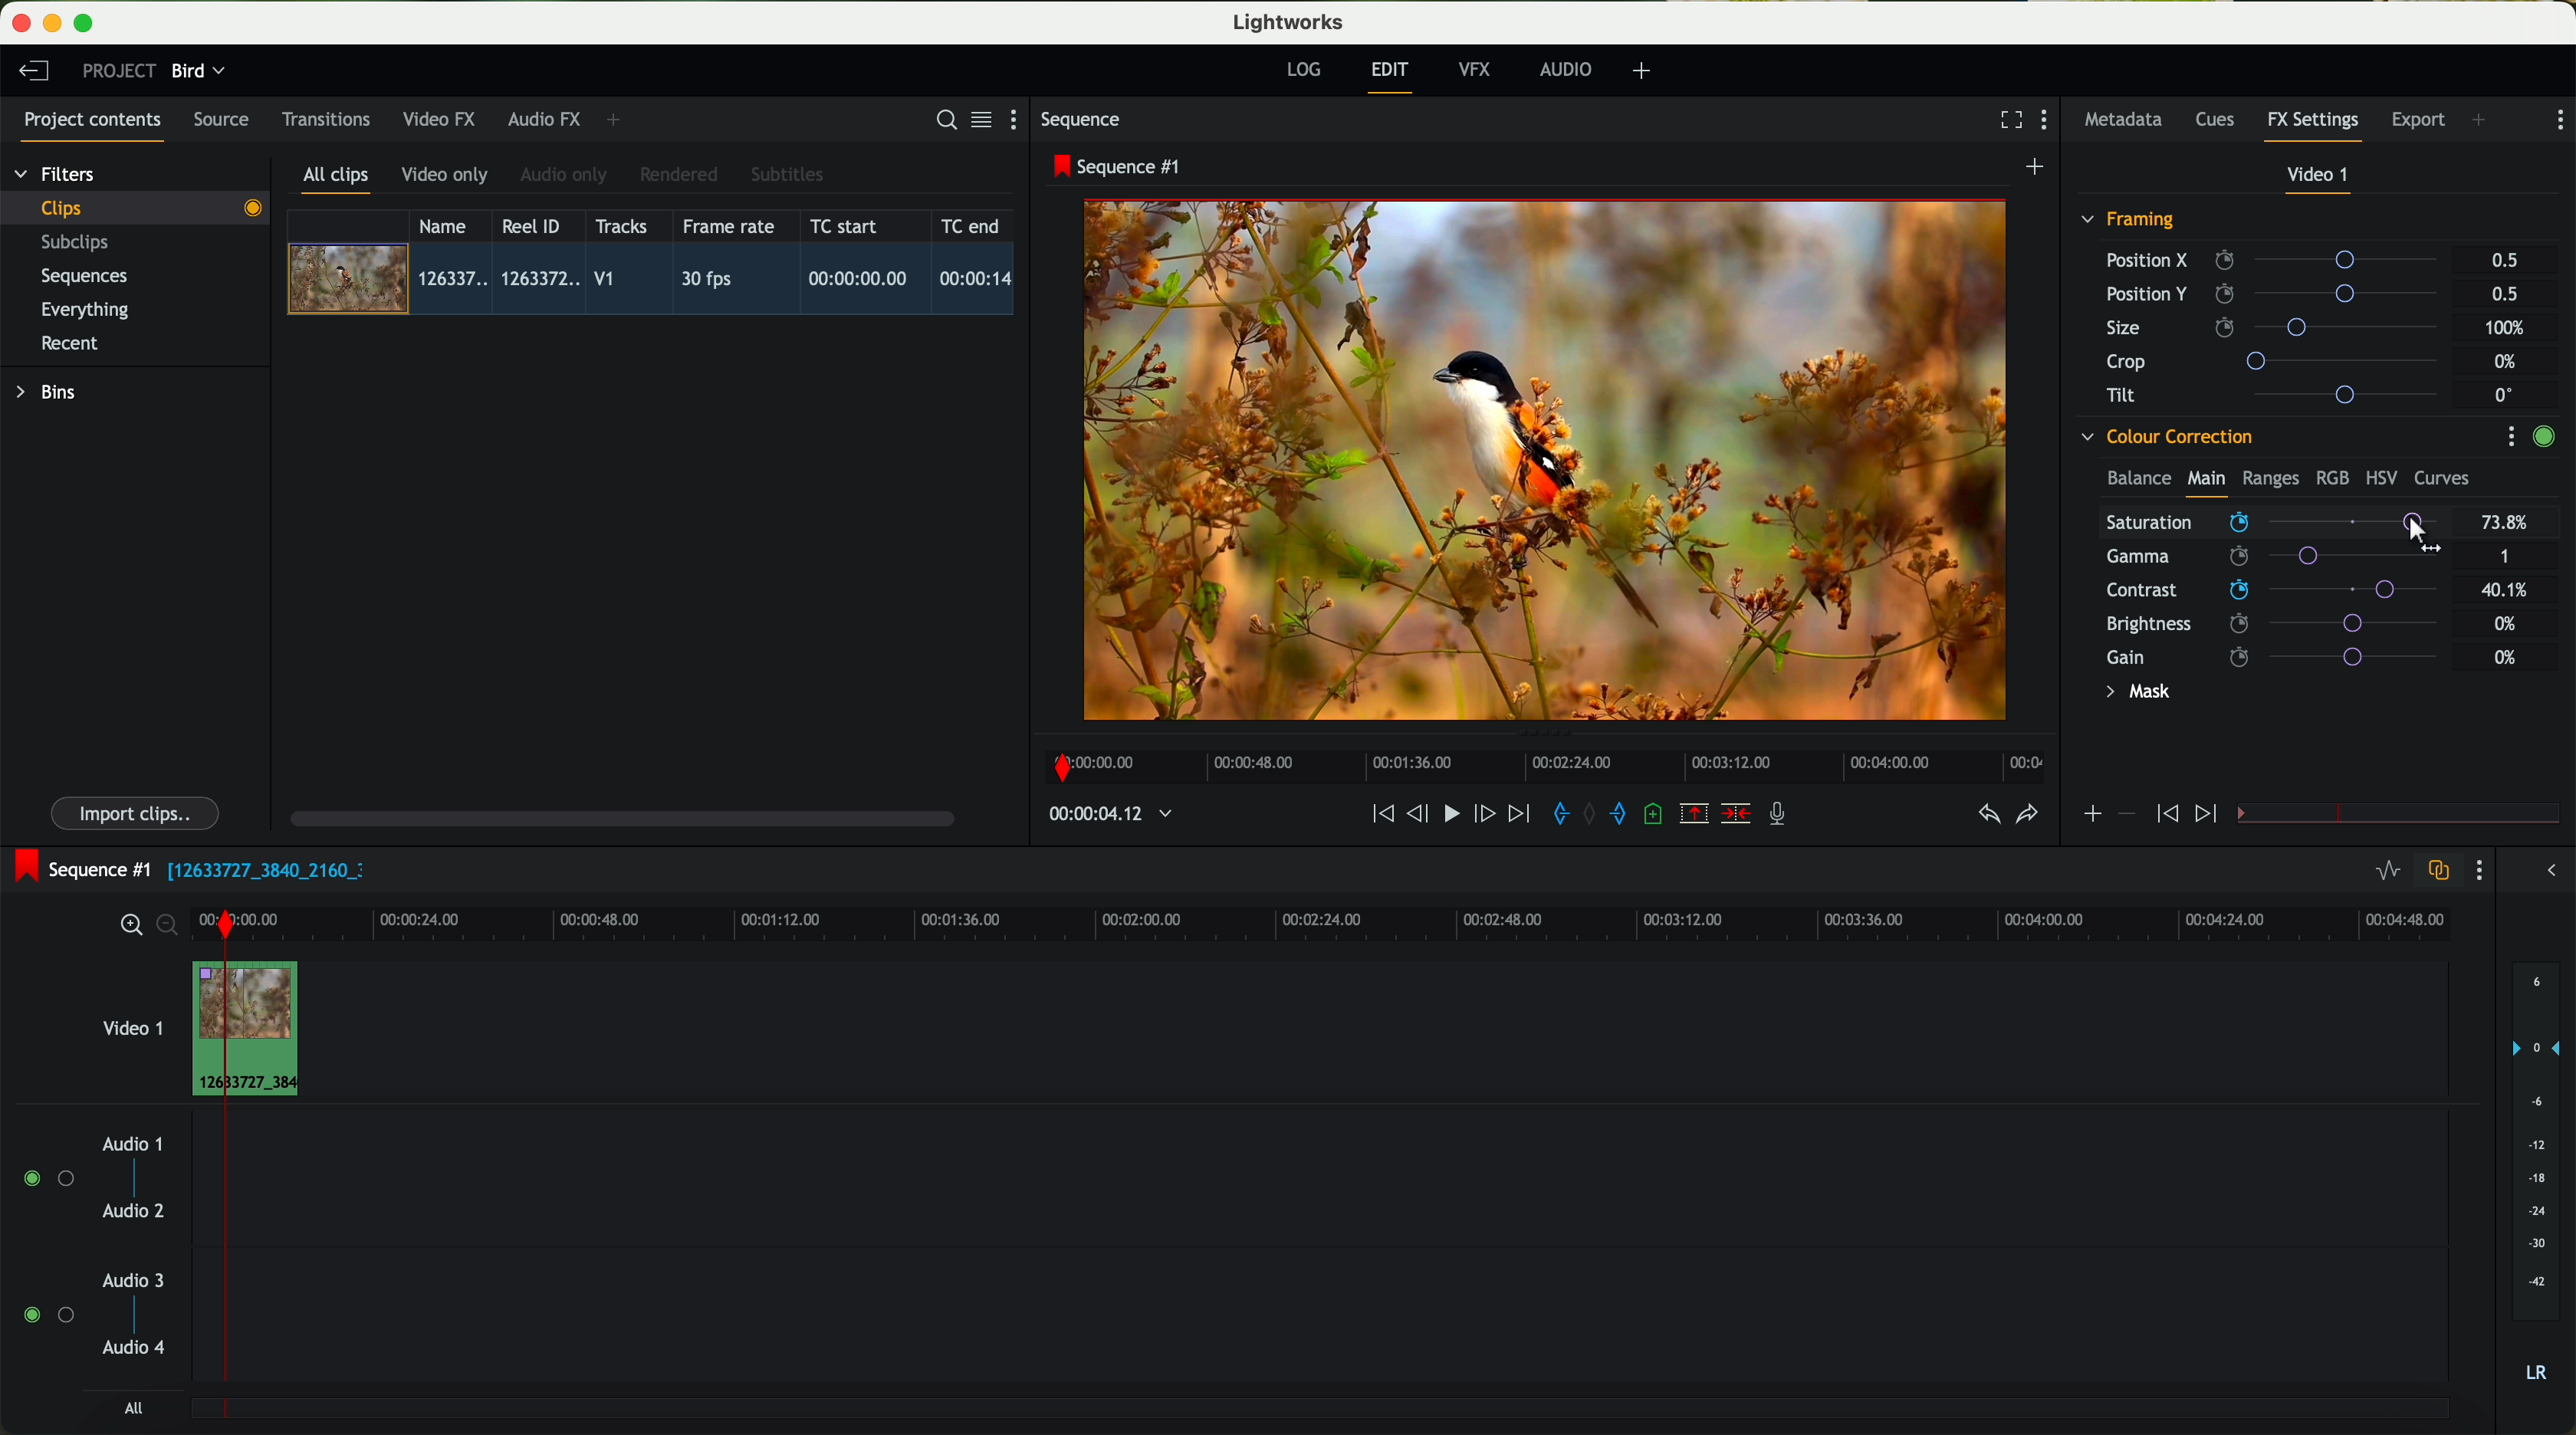 The height and width of the screenshot is (1435, 2576). What do you see at coordinates (450, 226) in the screenshot?
I see `name` at bounding box center [450, 226].